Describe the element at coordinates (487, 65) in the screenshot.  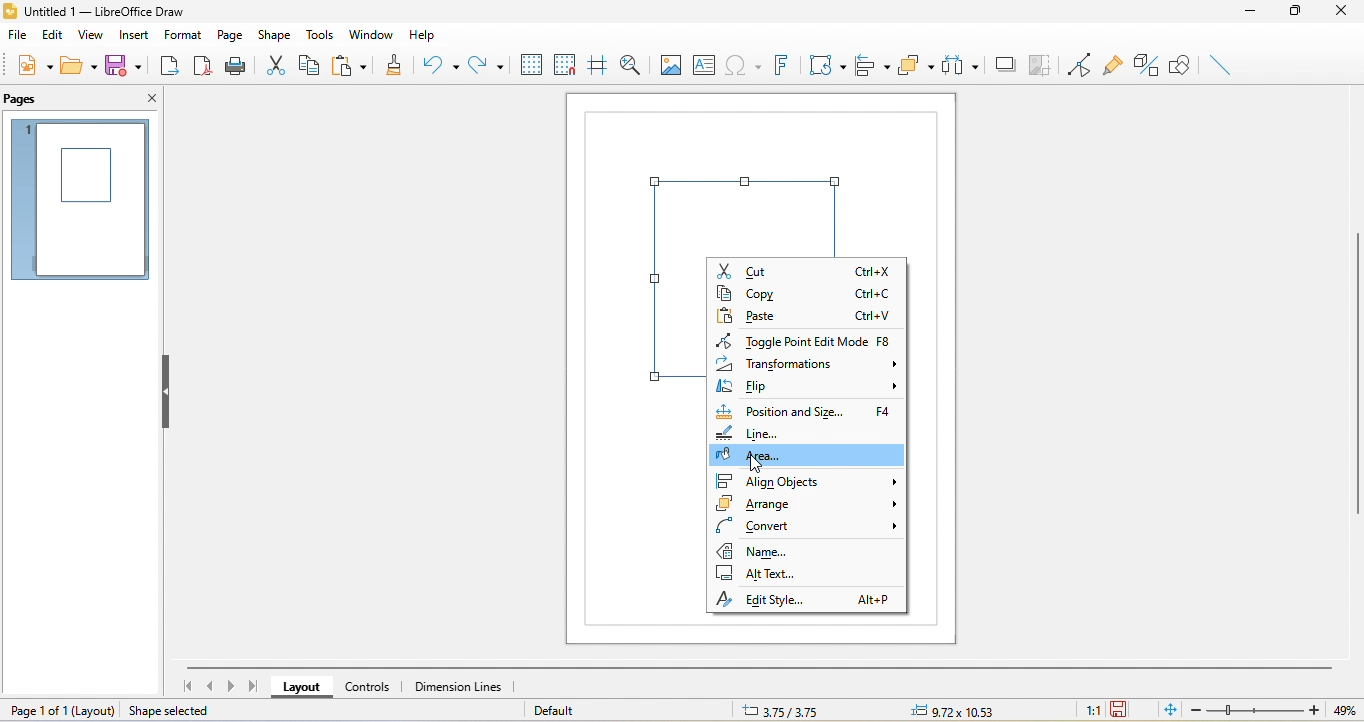
I see `redo` at that location.